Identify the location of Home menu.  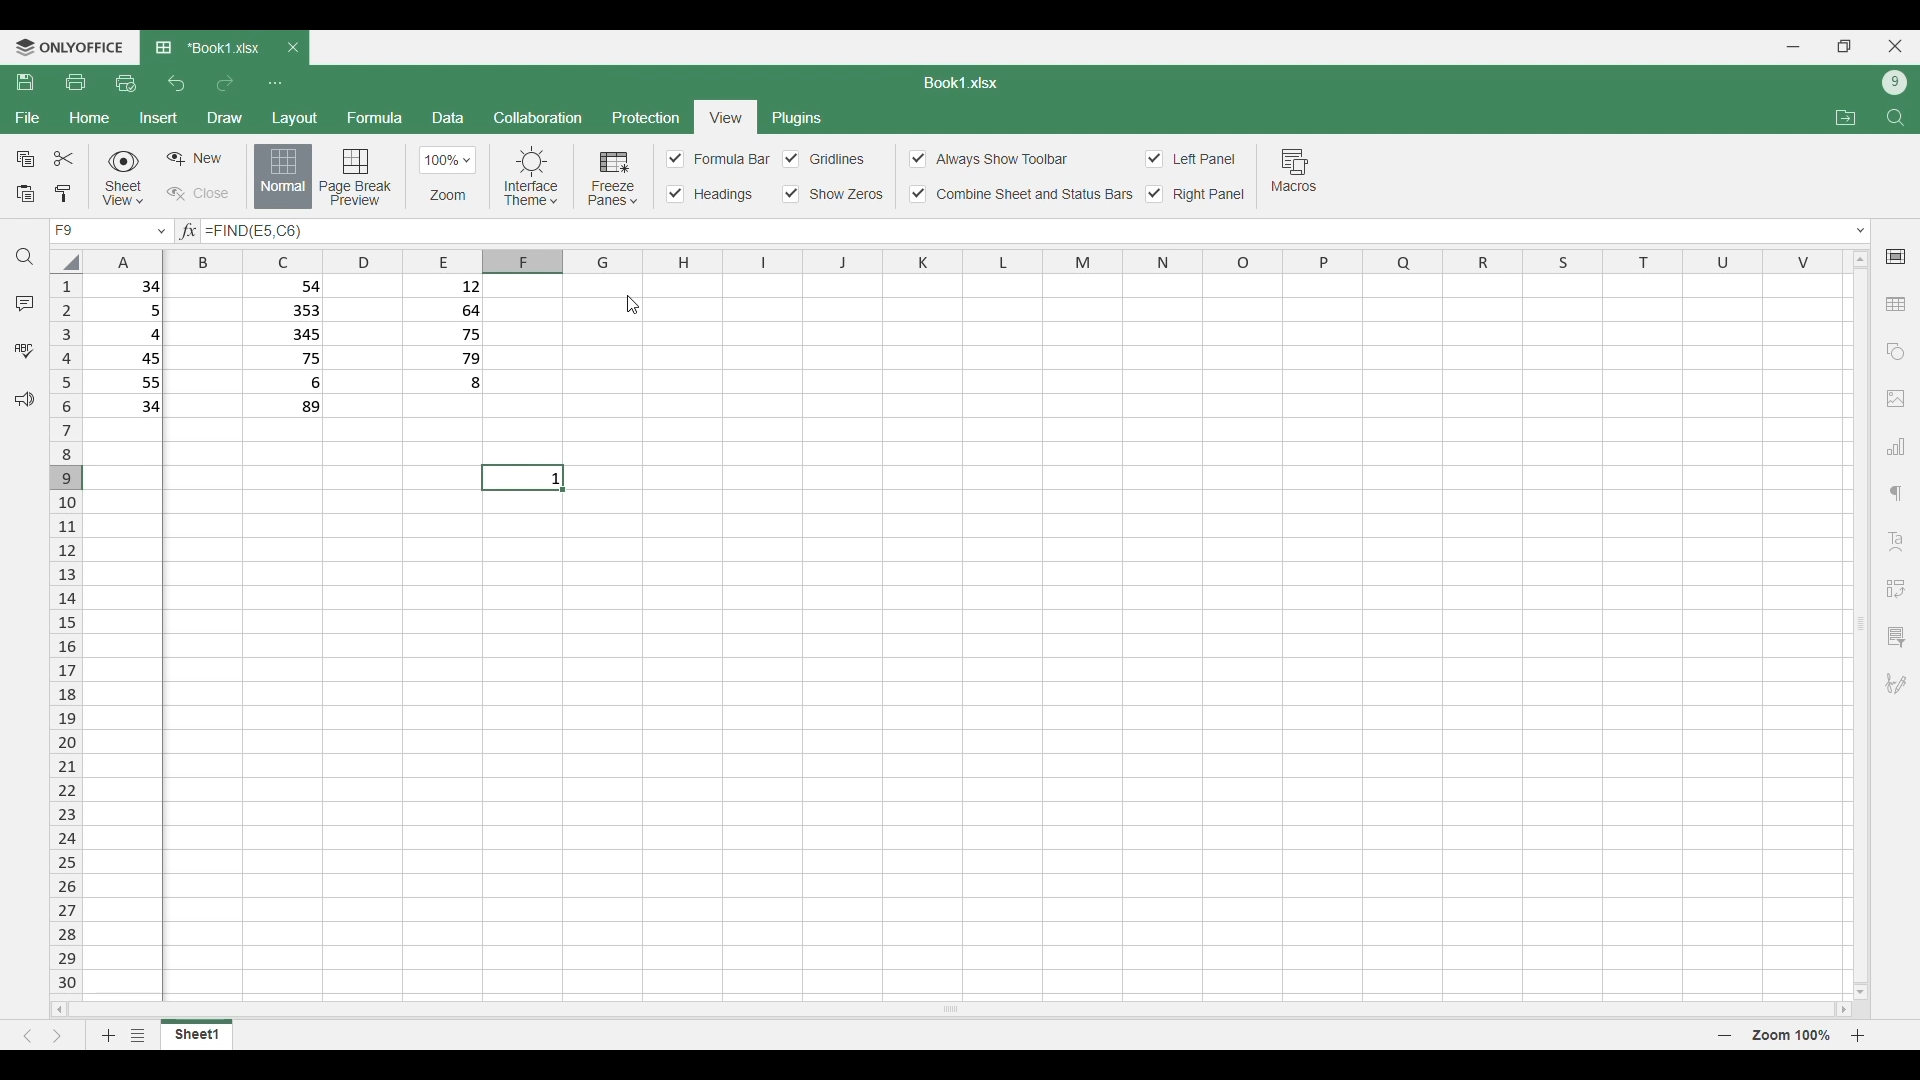
(89, 118).